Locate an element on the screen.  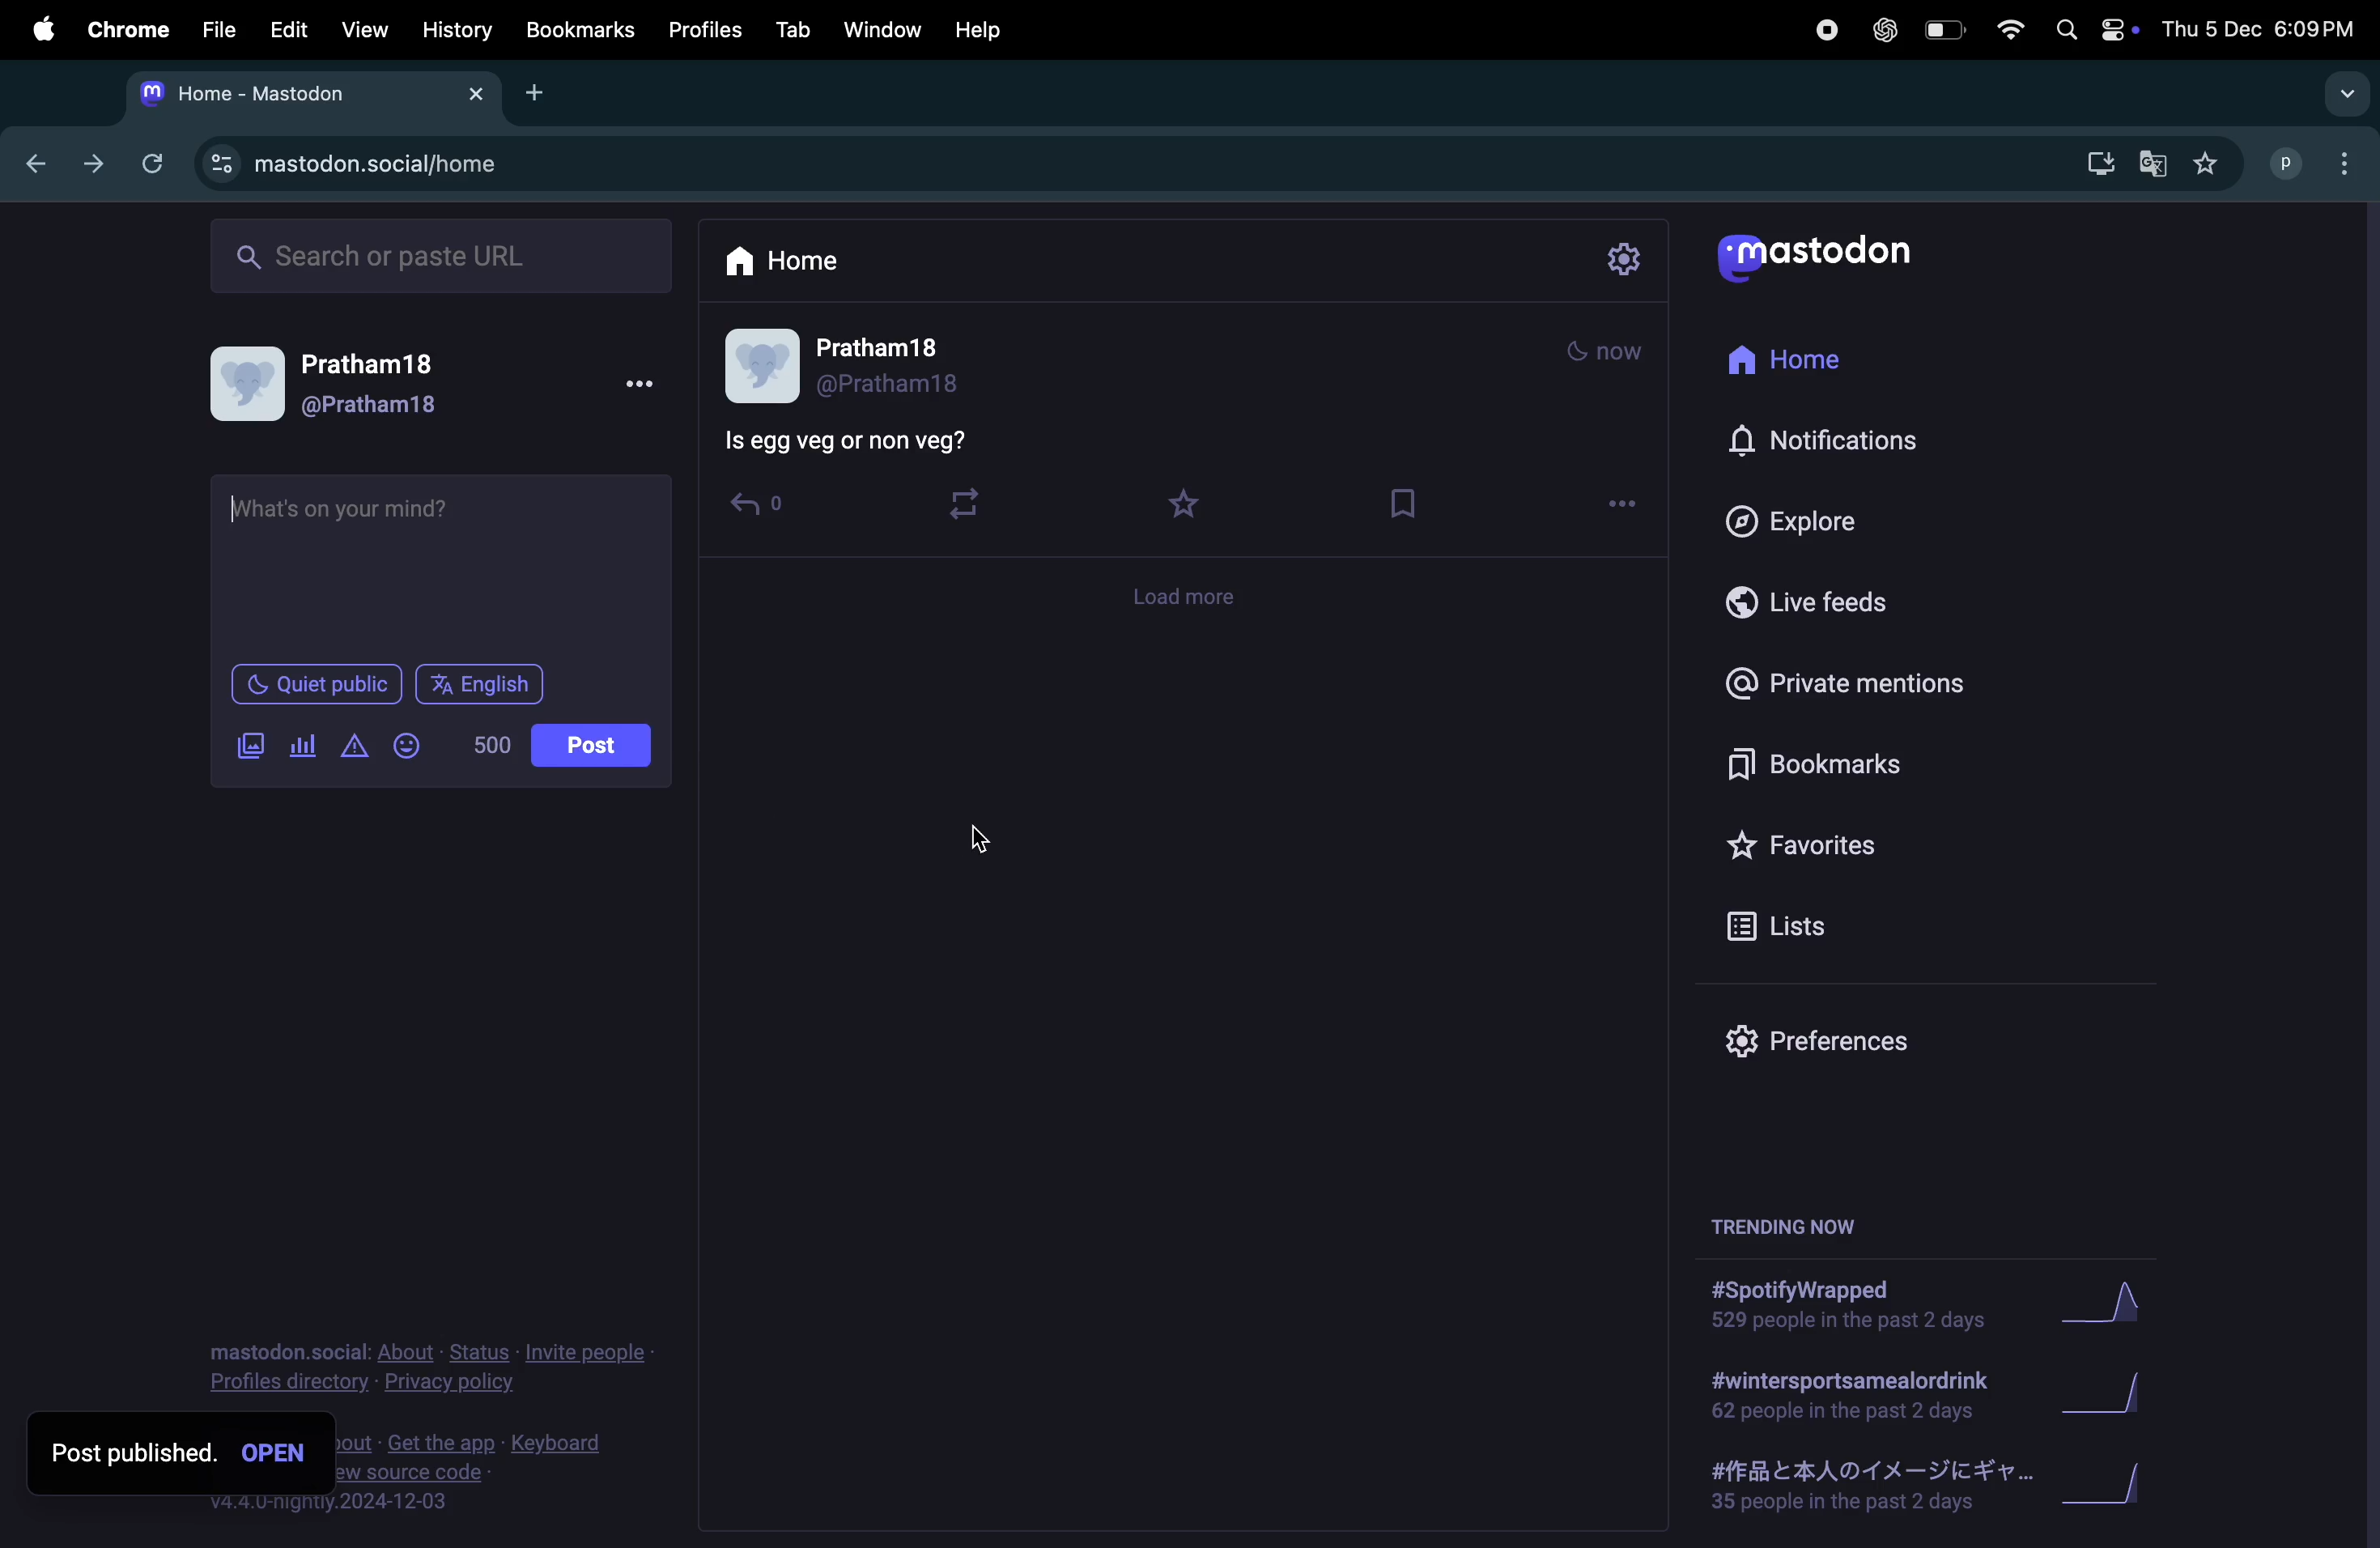
#spotifywrapped is located at coordinates (1854, 1305).